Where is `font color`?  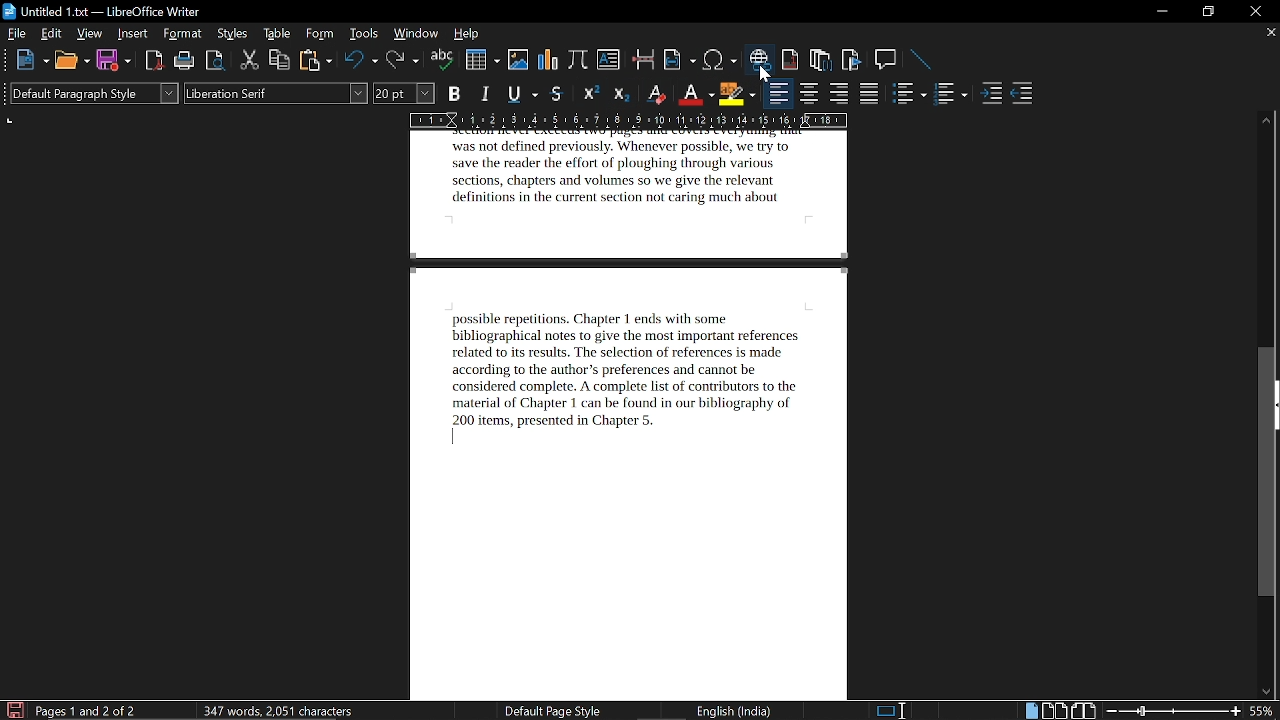 font color is located at coordinates (694, 93).